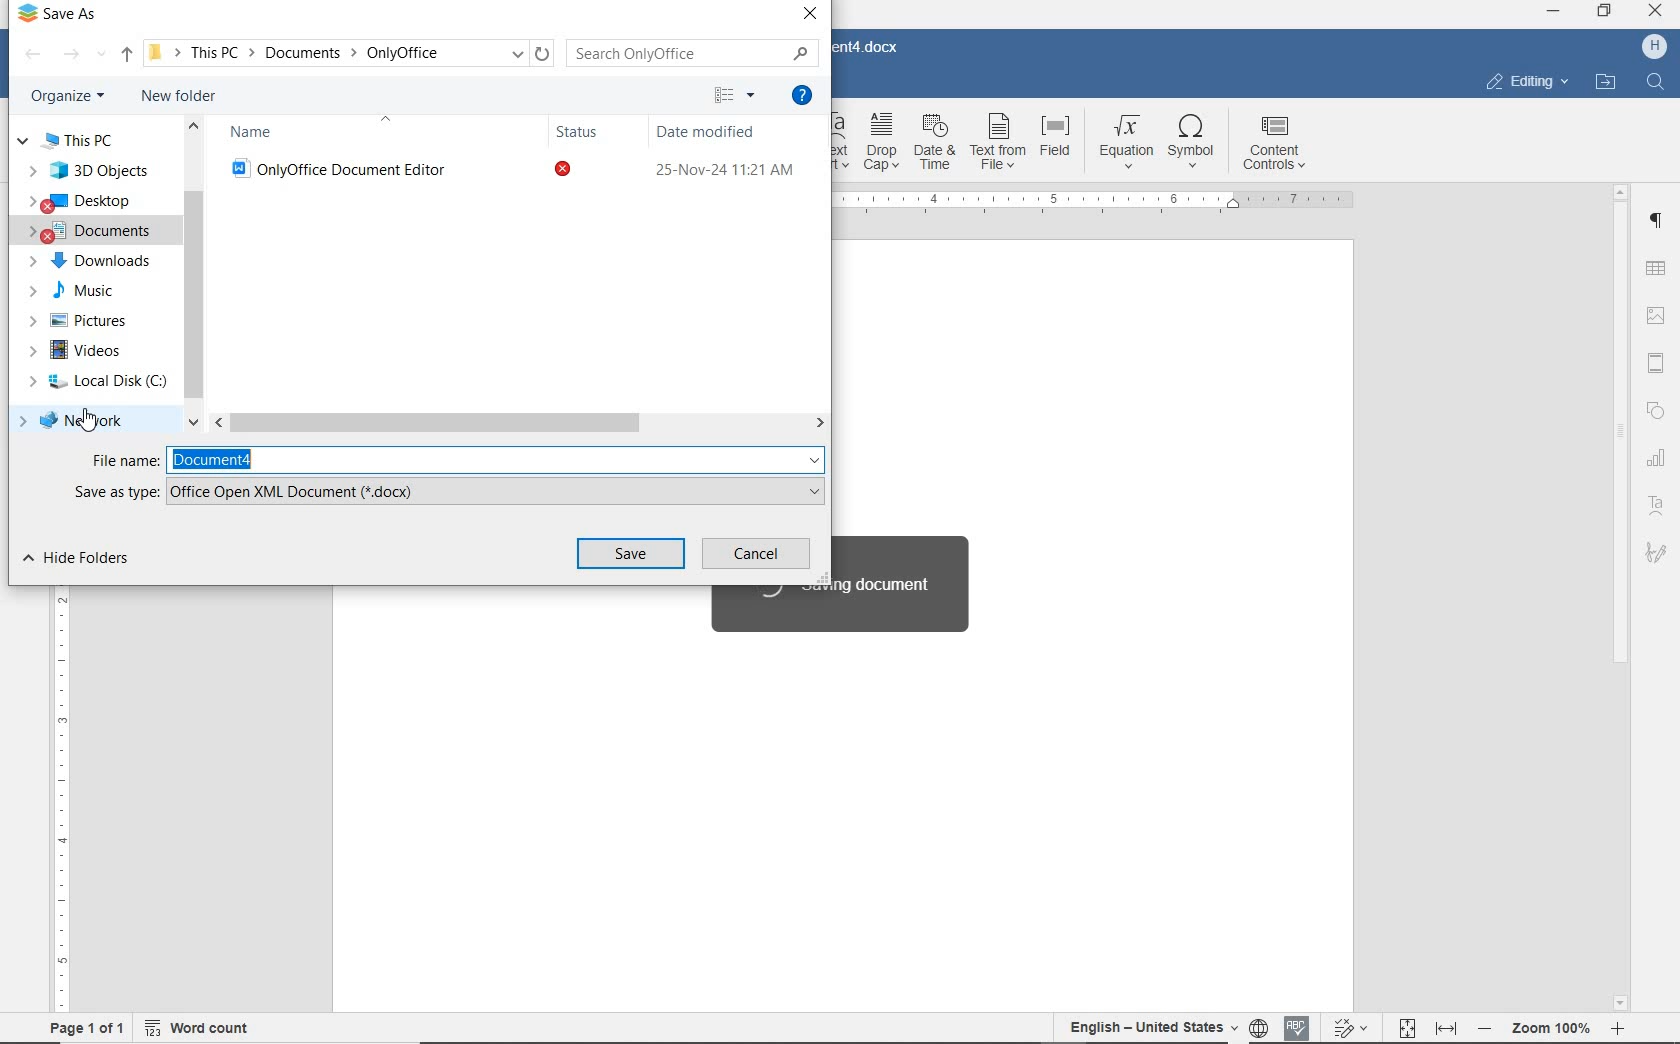 The height and width of the screenshot is (1044, 1680). I want to click on Fit to page, so click(1409, 1028).